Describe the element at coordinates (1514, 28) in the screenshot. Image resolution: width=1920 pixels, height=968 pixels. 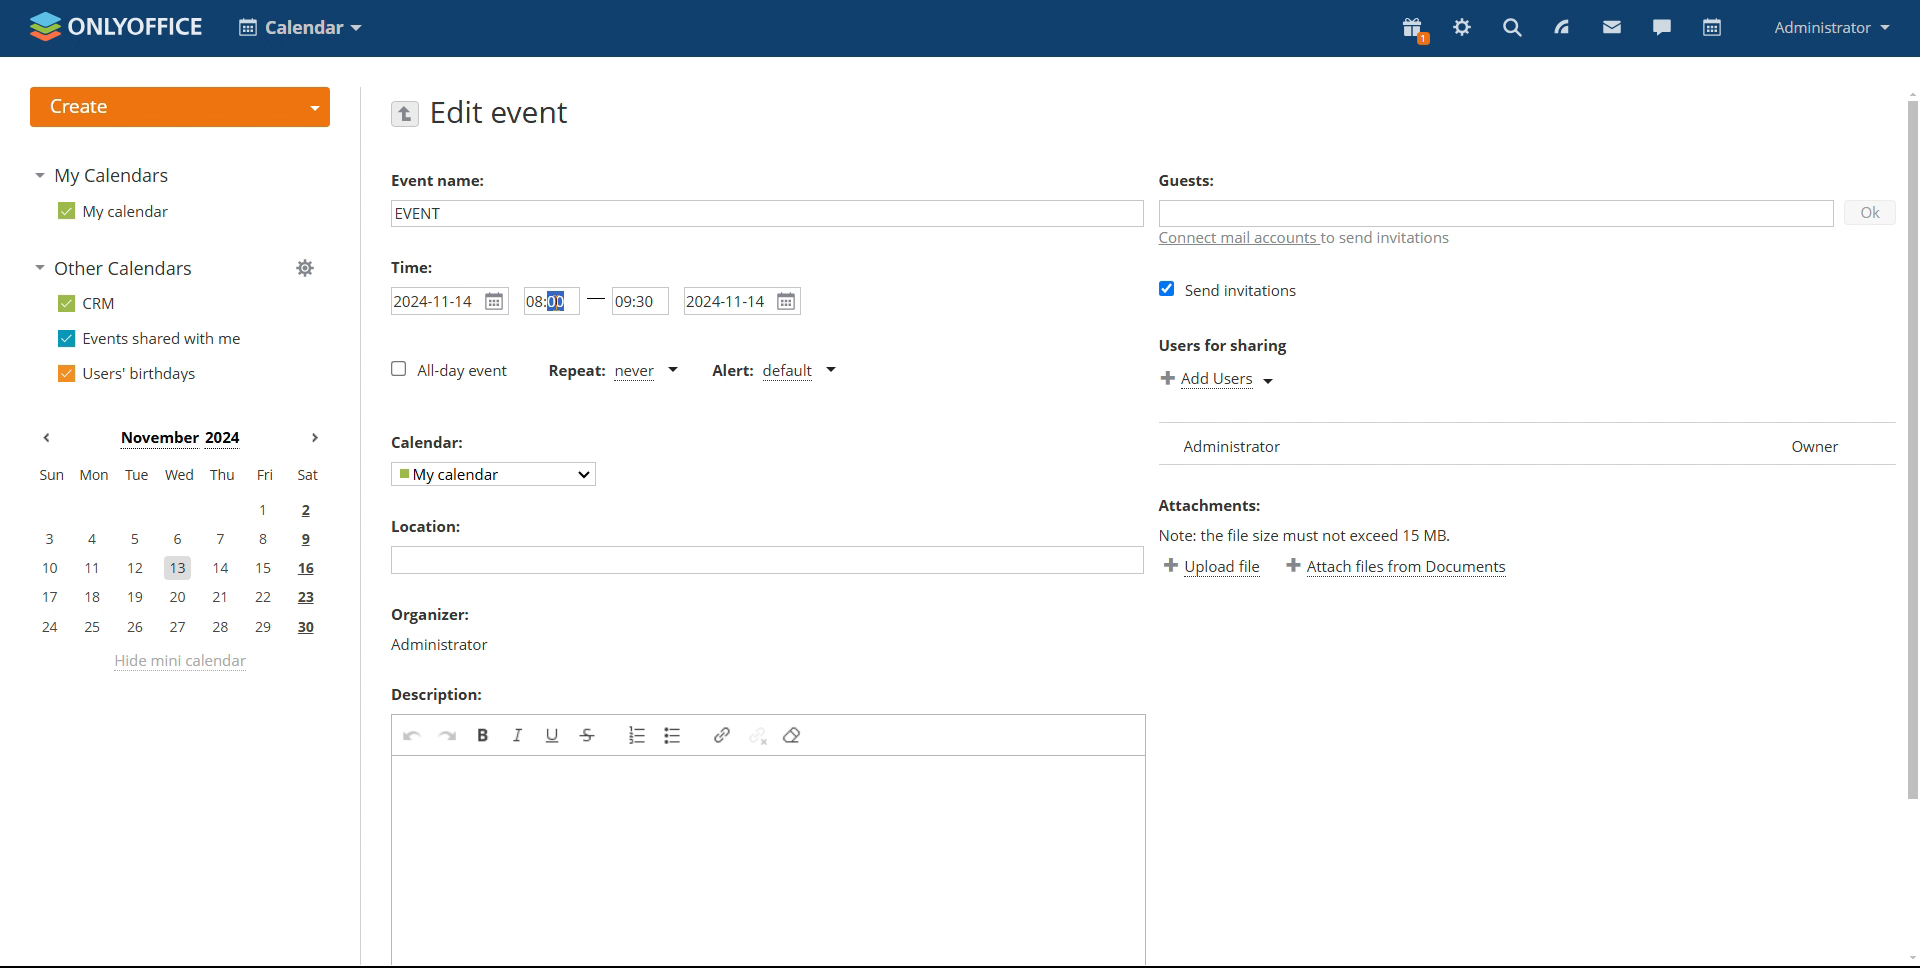
I see `search` at that location.